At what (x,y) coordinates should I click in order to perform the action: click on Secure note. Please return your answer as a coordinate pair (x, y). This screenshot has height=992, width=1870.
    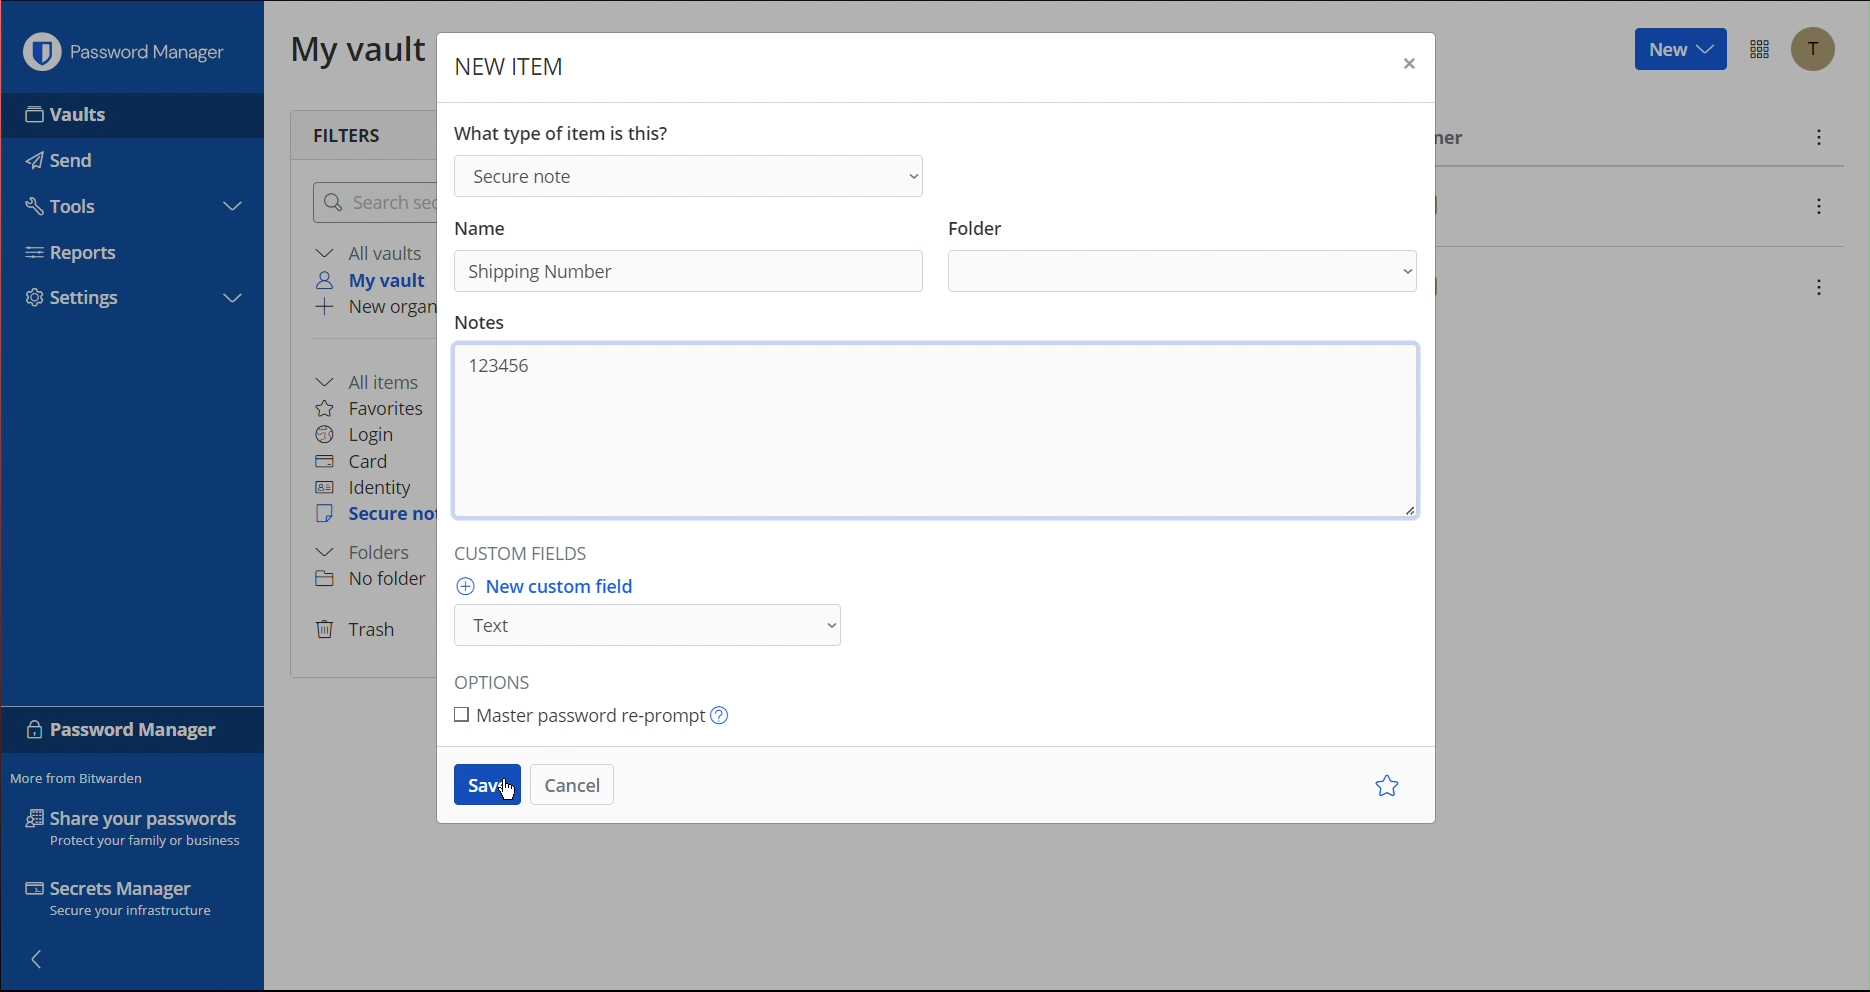
    Looking at the image, I should click on (696, 176).